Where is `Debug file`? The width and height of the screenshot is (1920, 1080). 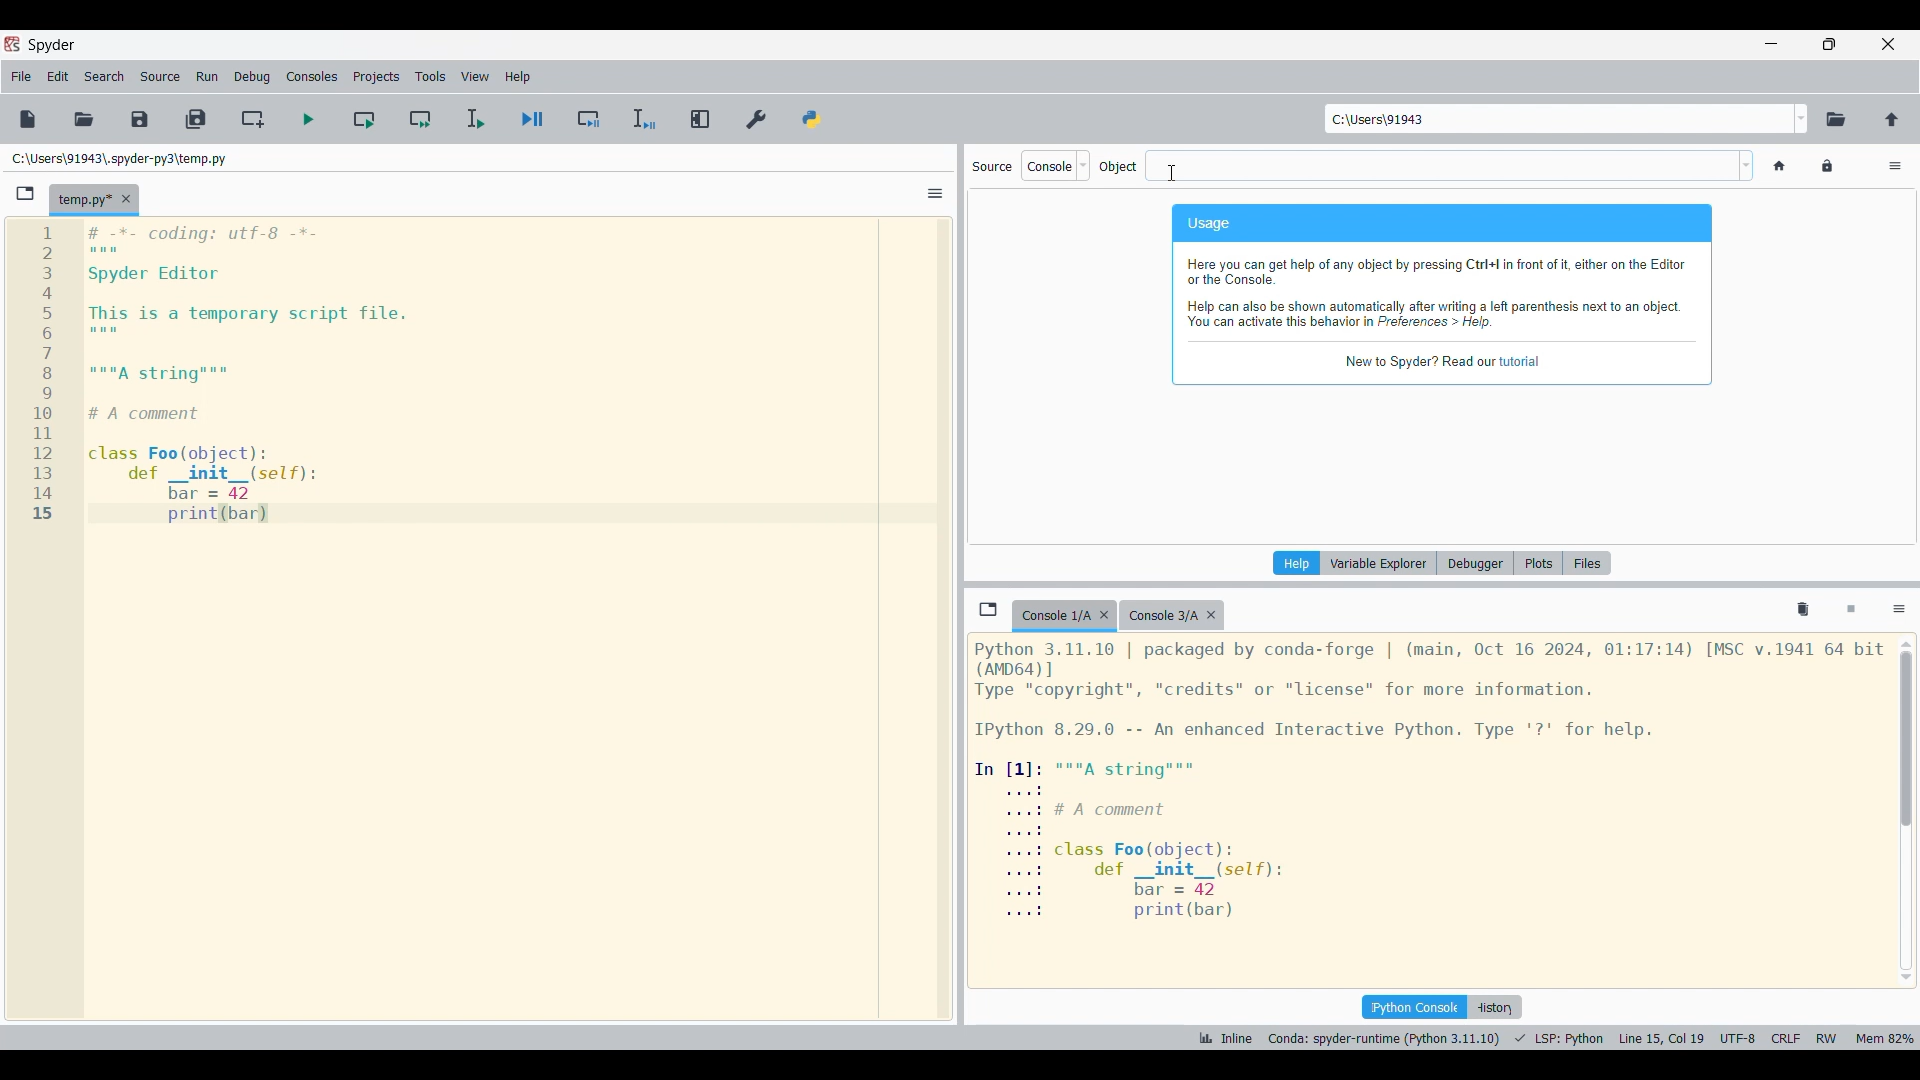
Debug file is located at coordinates (532, 119).